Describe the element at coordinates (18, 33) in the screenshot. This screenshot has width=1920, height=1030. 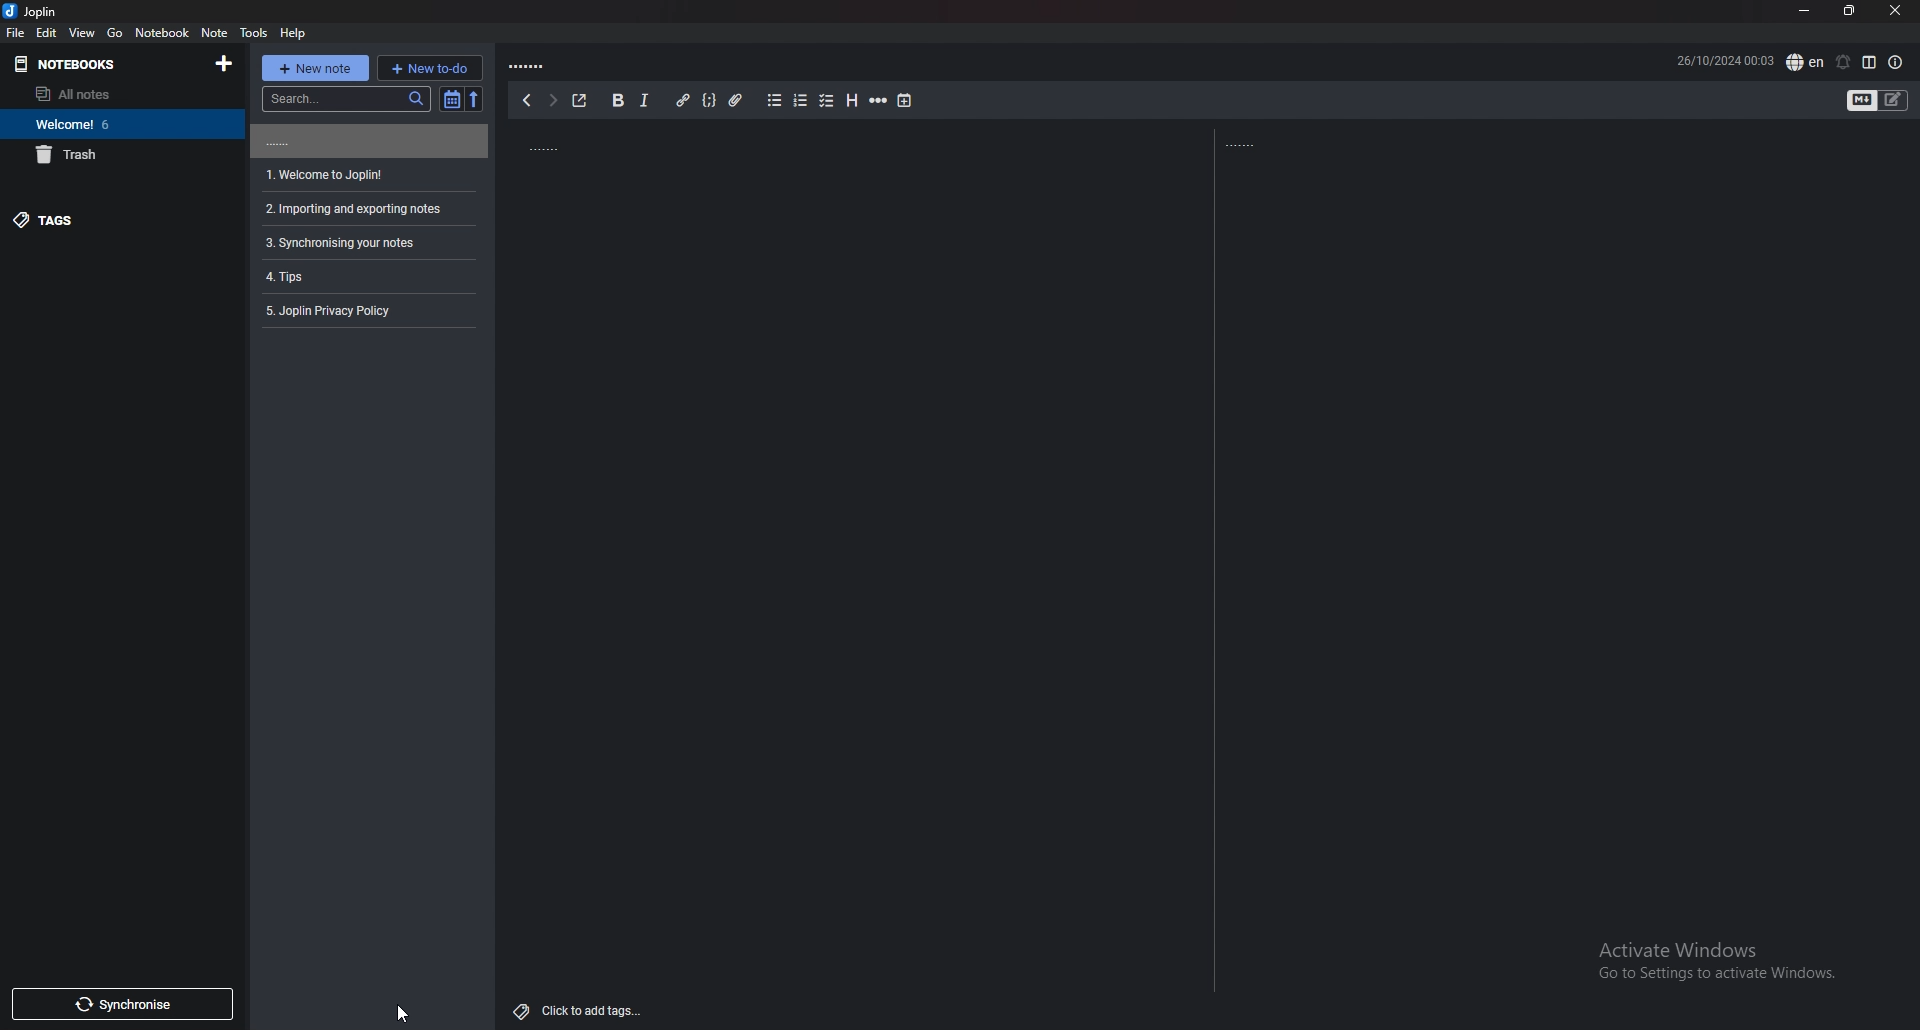
I see `file` at that location.